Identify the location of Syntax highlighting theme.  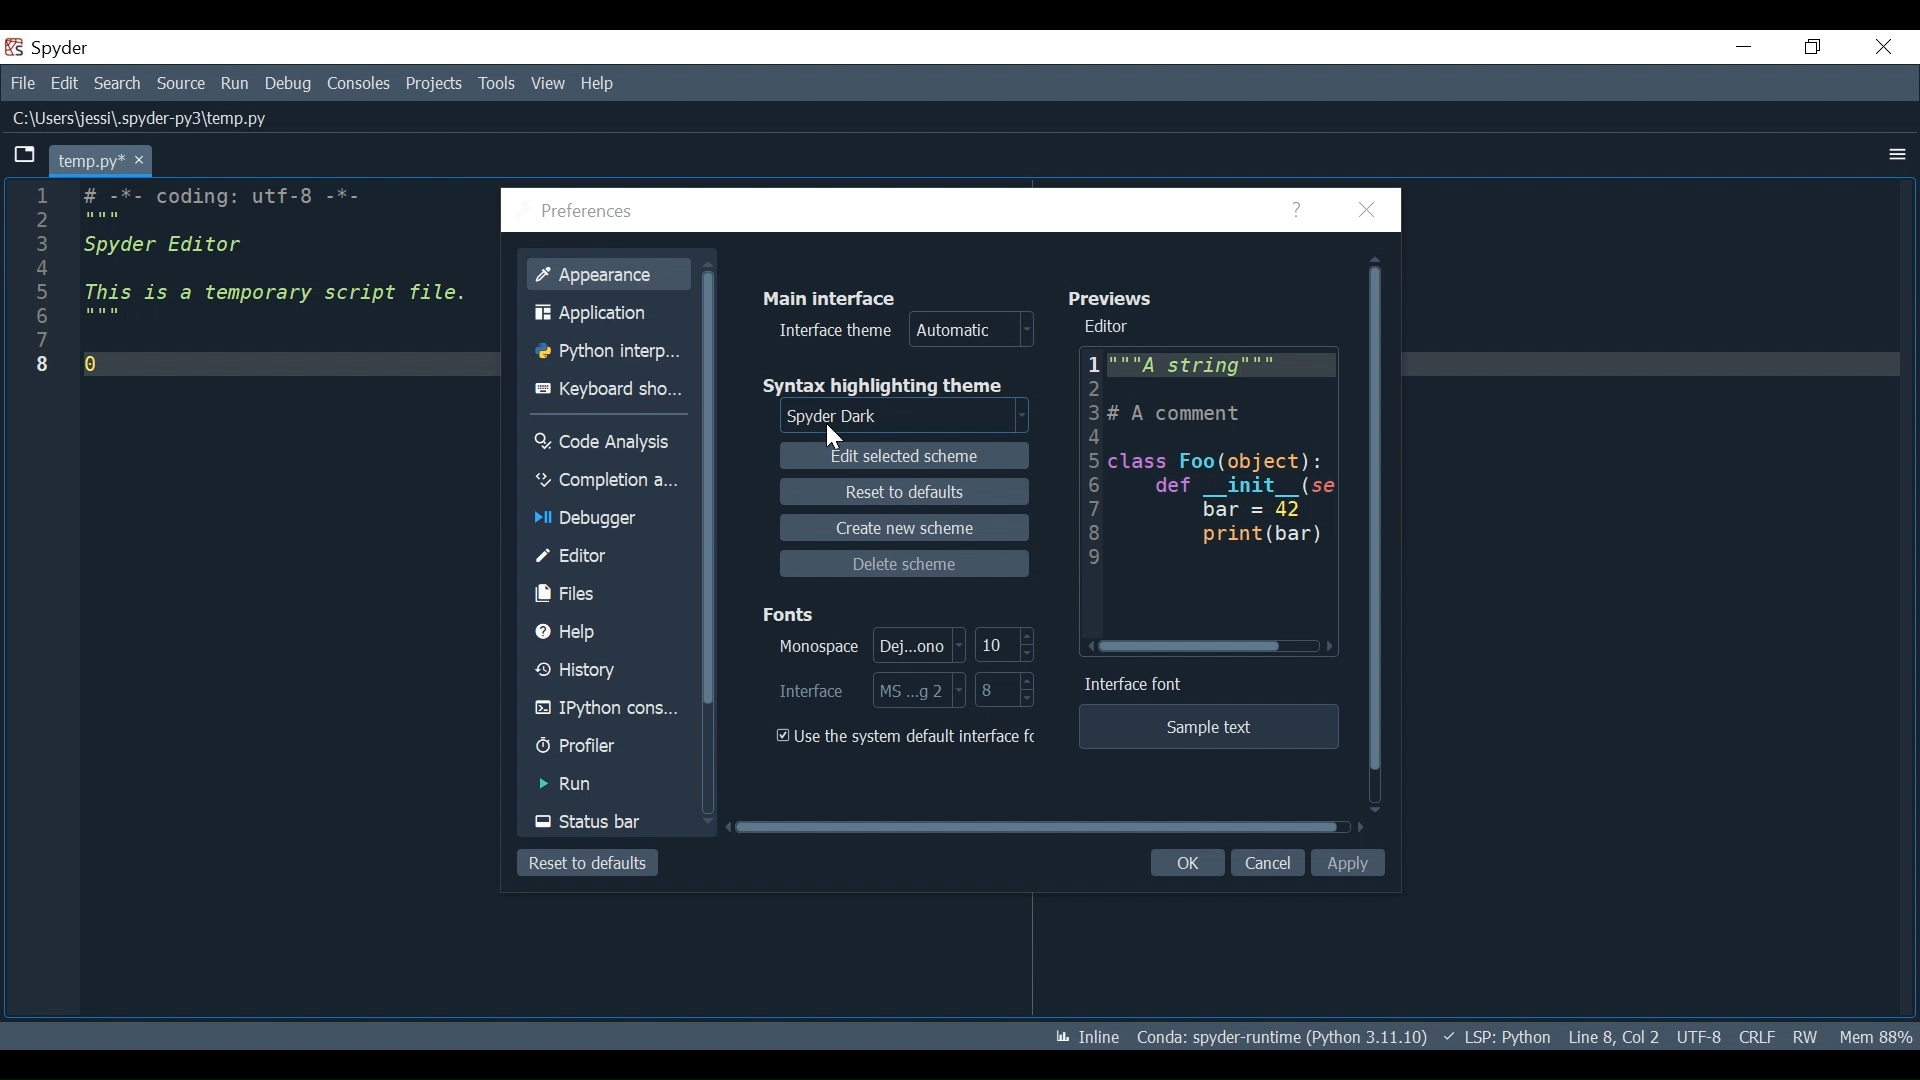
(891, 386).